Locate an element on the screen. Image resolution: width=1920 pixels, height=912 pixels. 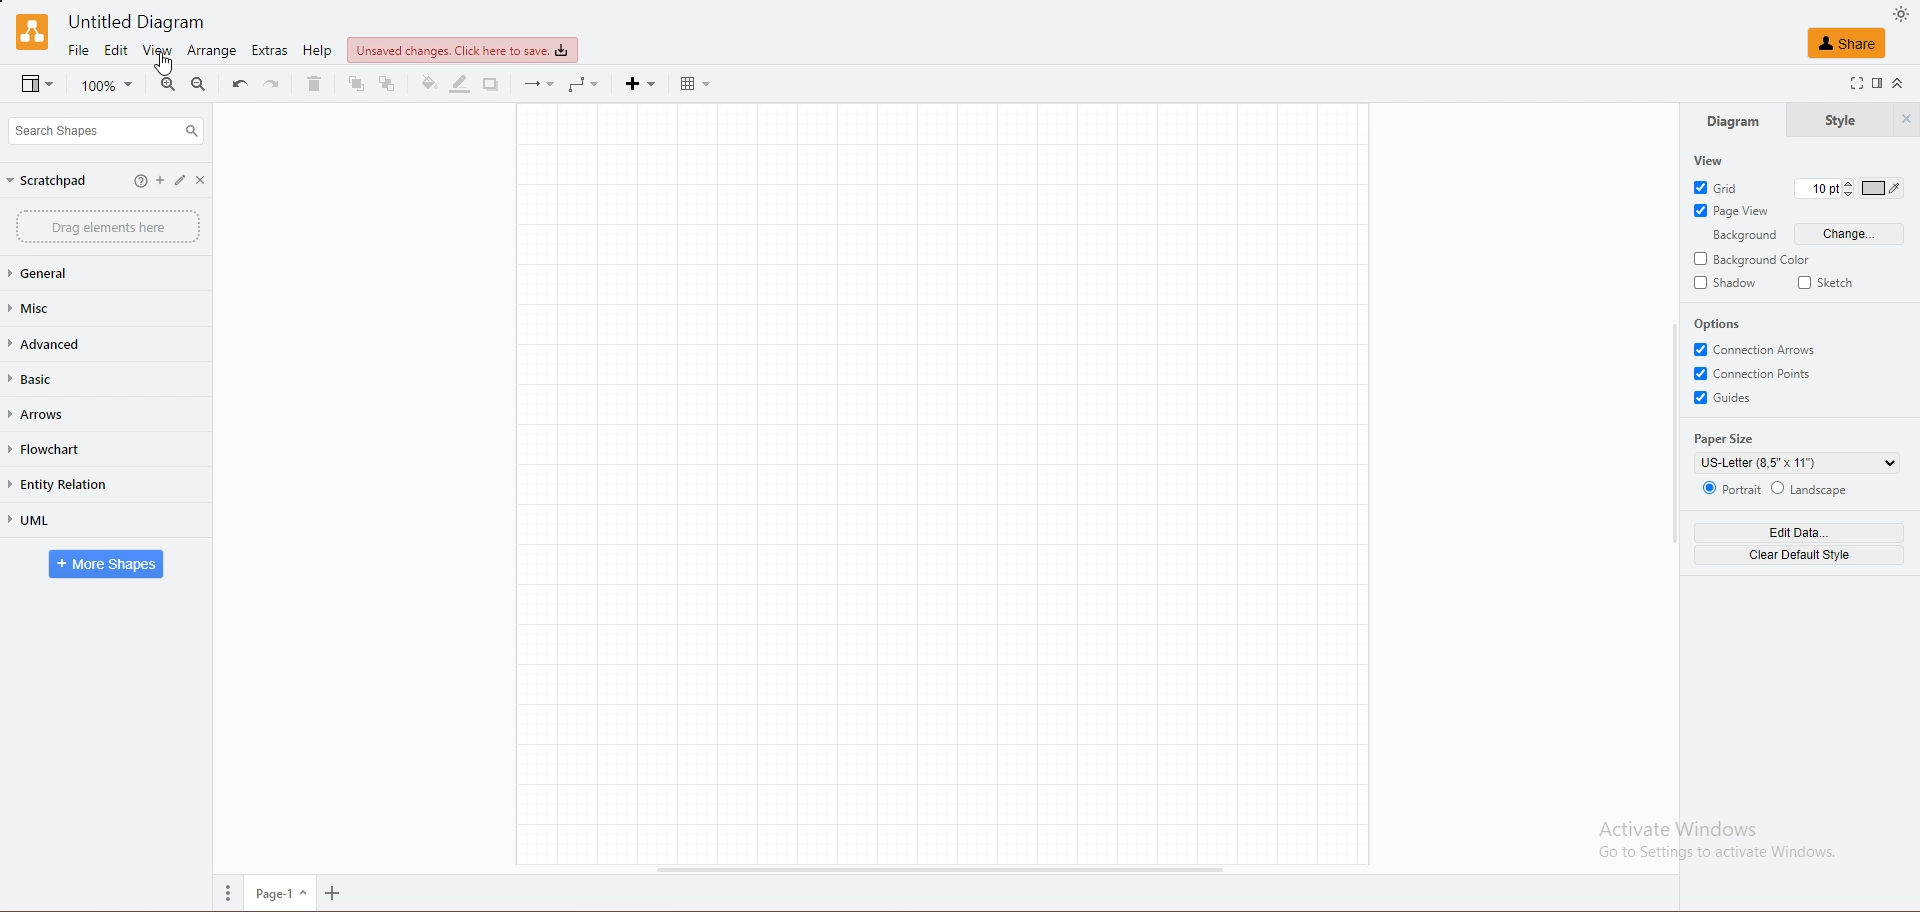
connection is located at coordinates (539, 85).